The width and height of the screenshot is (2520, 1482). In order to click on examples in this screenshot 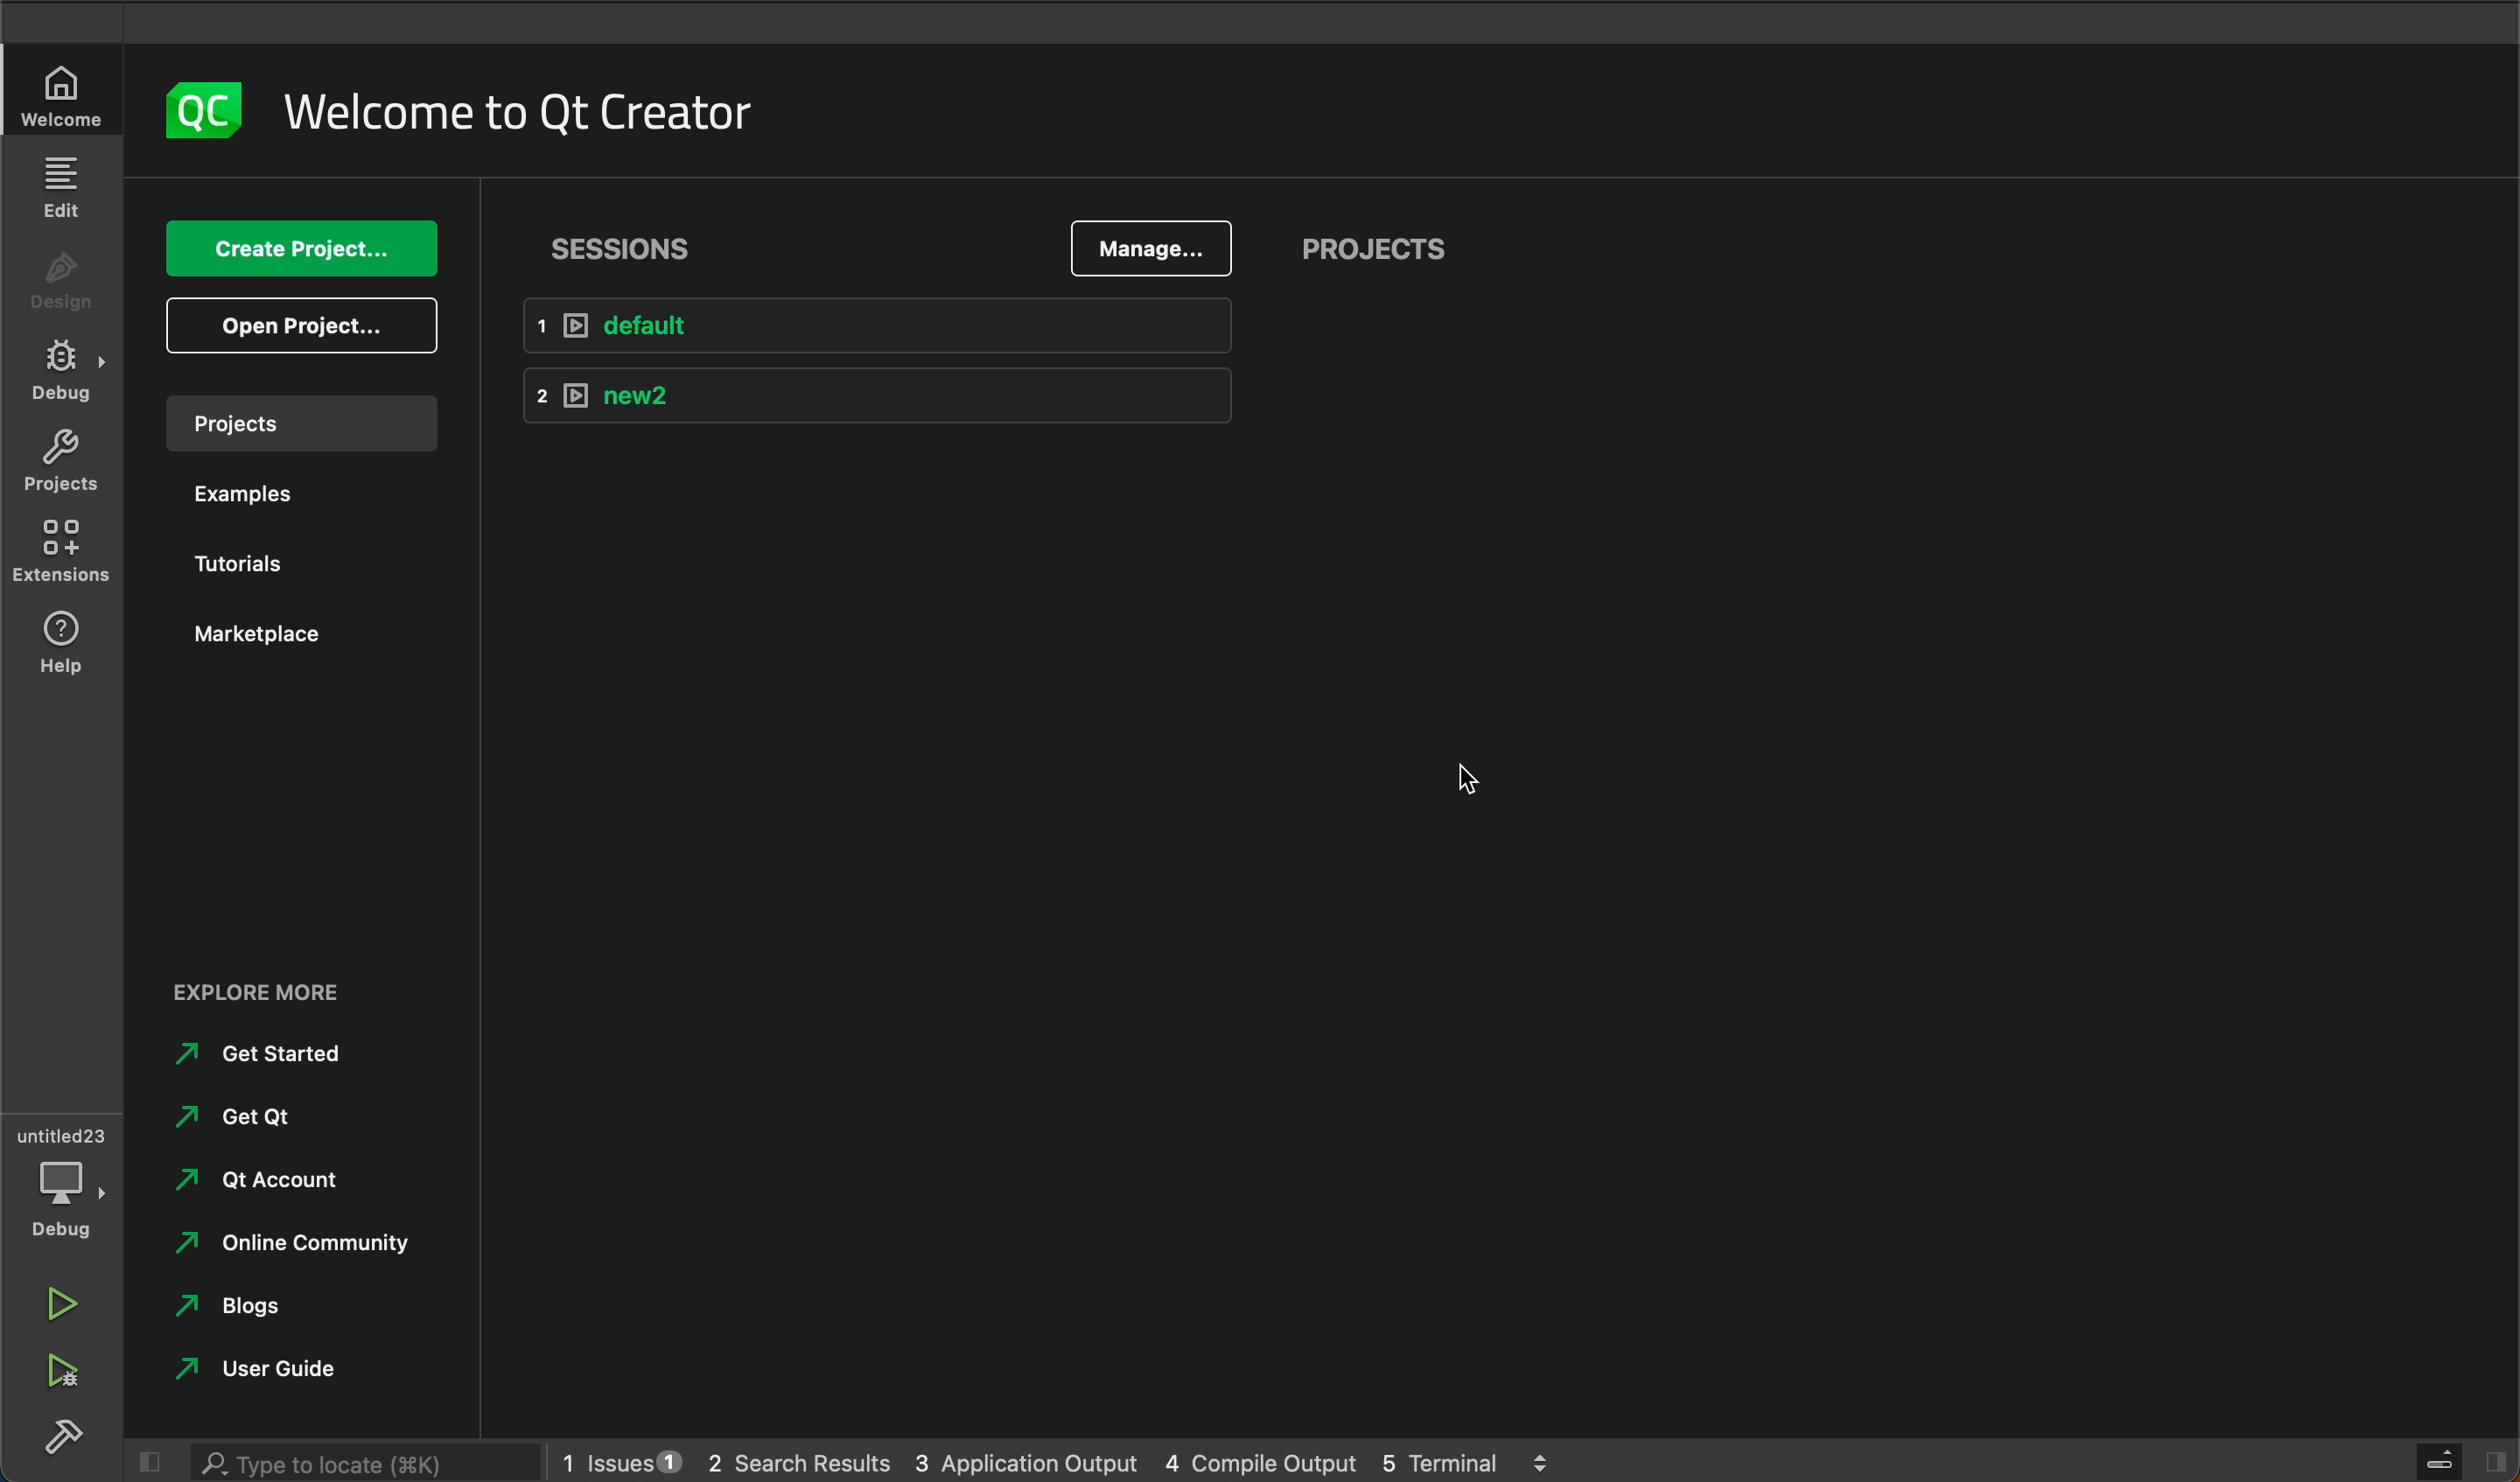, I will do `click(262, 495)`.